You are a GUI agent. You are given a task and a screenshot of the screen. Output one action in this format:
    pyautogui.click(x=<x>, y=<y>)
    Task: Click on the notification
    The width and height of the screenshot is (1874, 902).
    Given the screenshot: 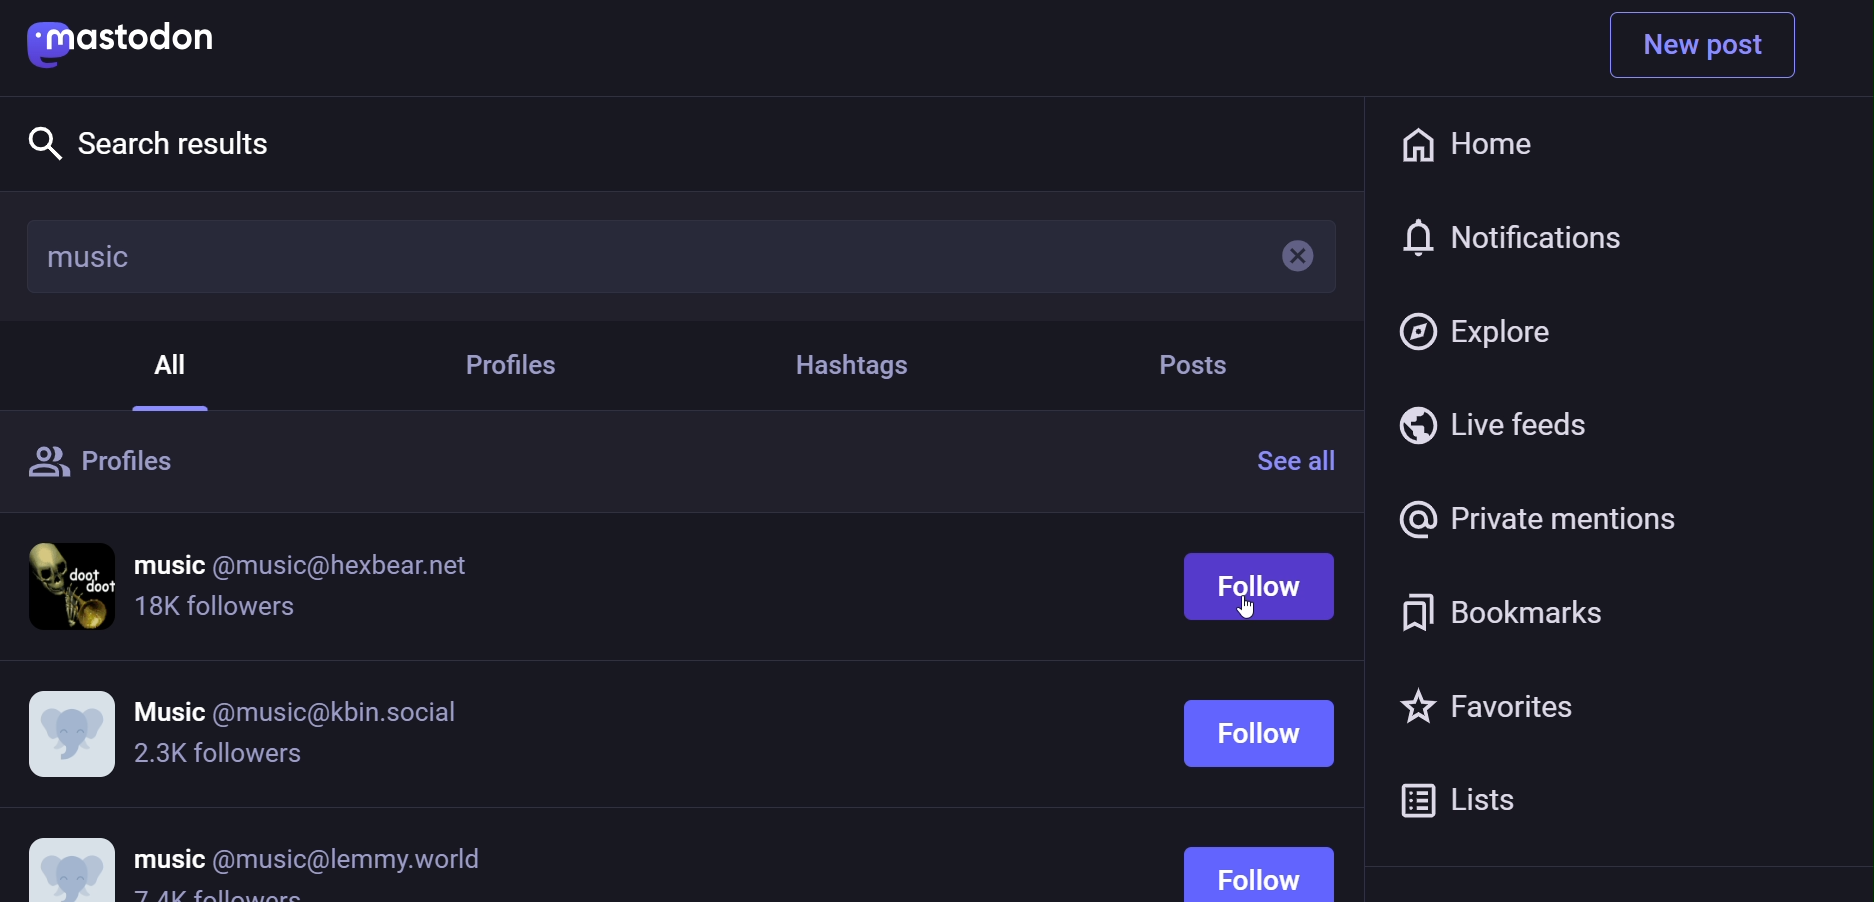 What is the action you would take?
    pyautogui.click(x=1513, y=240)
    